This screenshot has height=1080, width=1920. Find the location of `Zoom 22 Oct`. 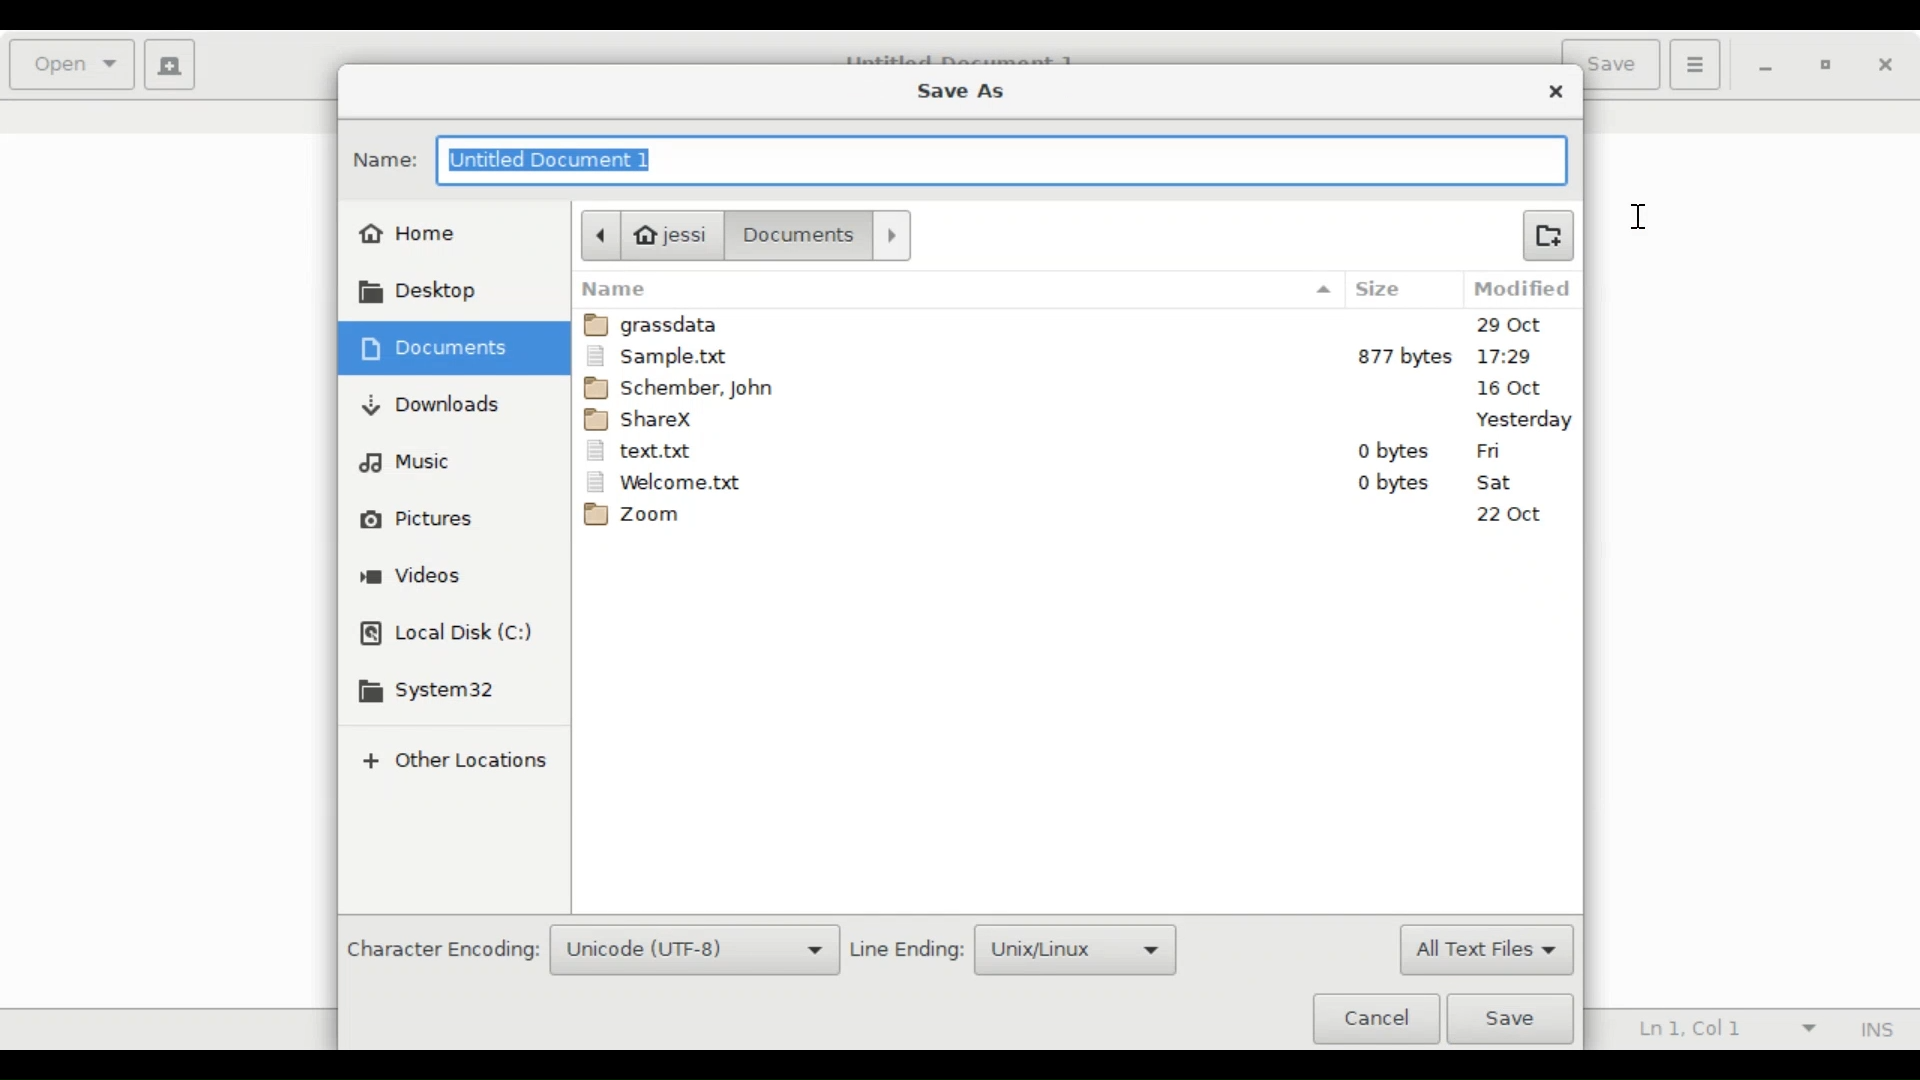

Zoom 22 Oct is located at coordinates (1079, 518).